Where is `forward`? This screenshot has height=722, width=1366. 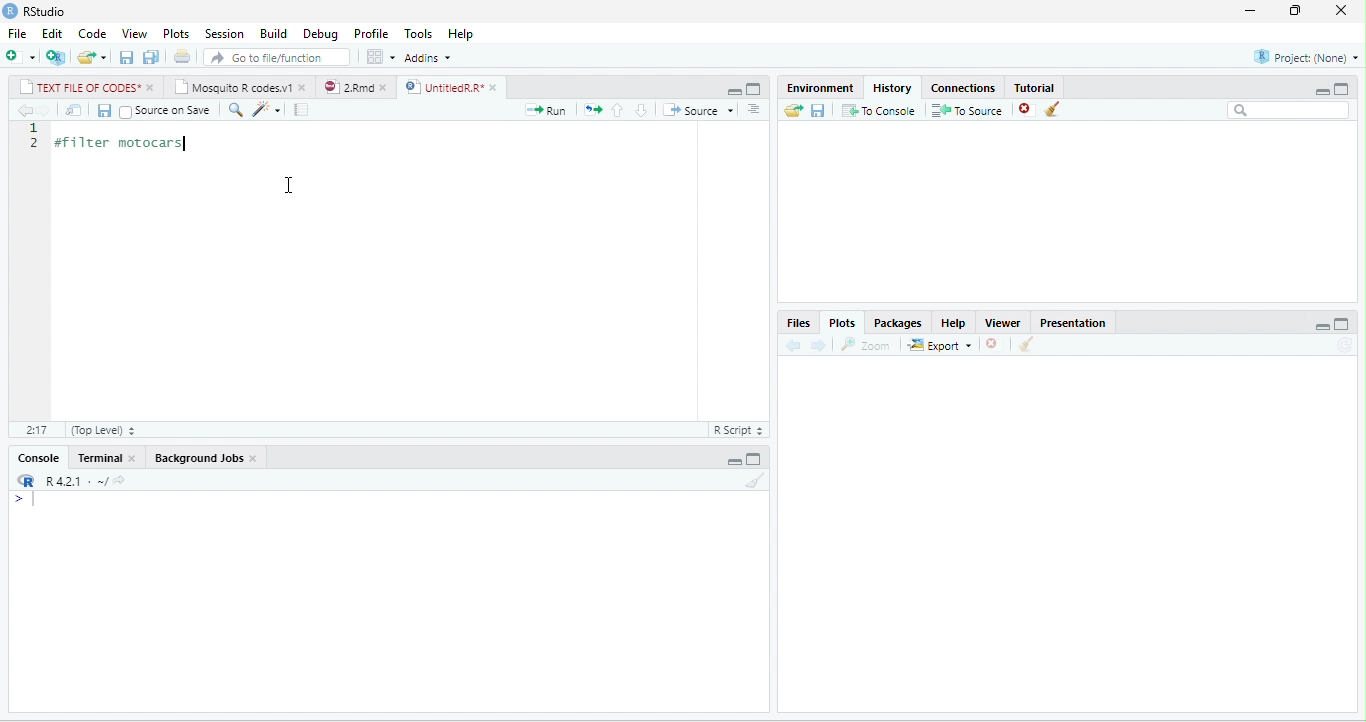
forward is located at coordinates (44, 110).